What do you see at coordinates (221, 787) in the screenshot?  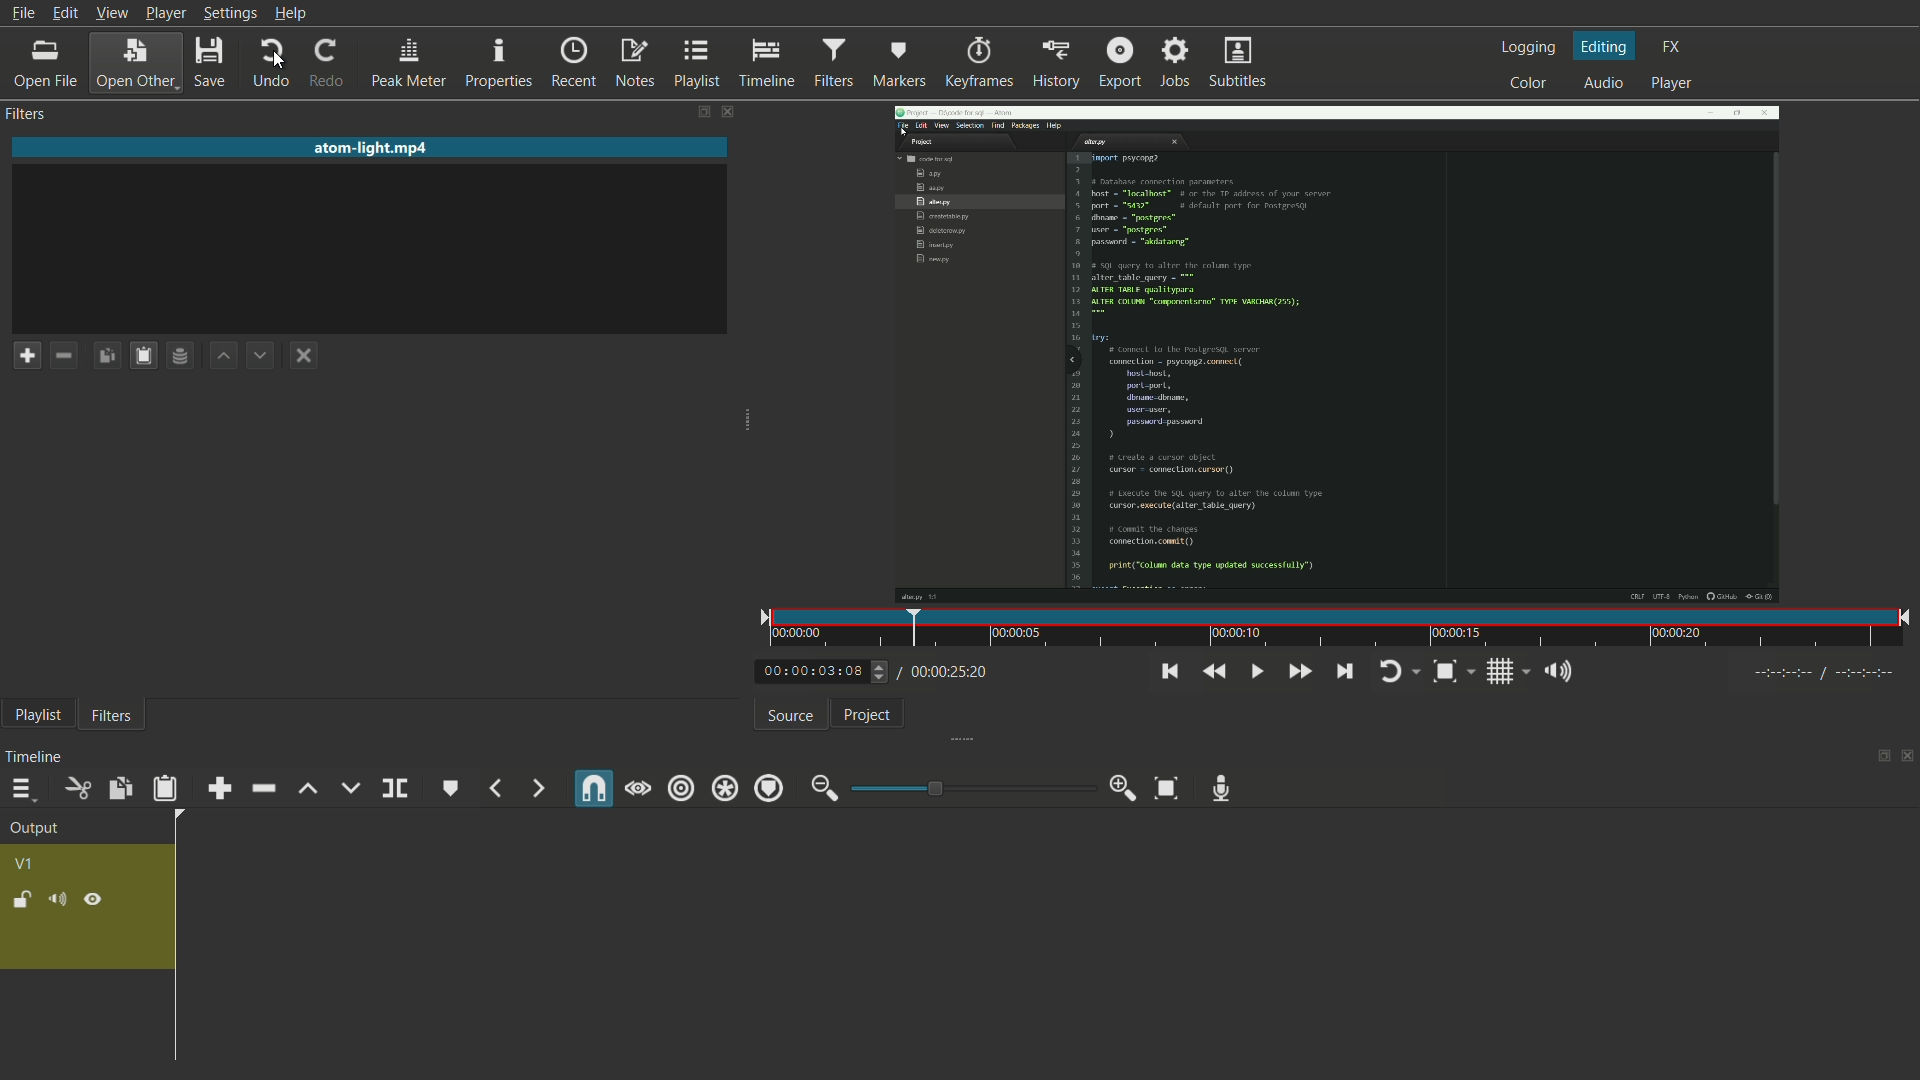 I see `append` at bounding box center [221, 787].